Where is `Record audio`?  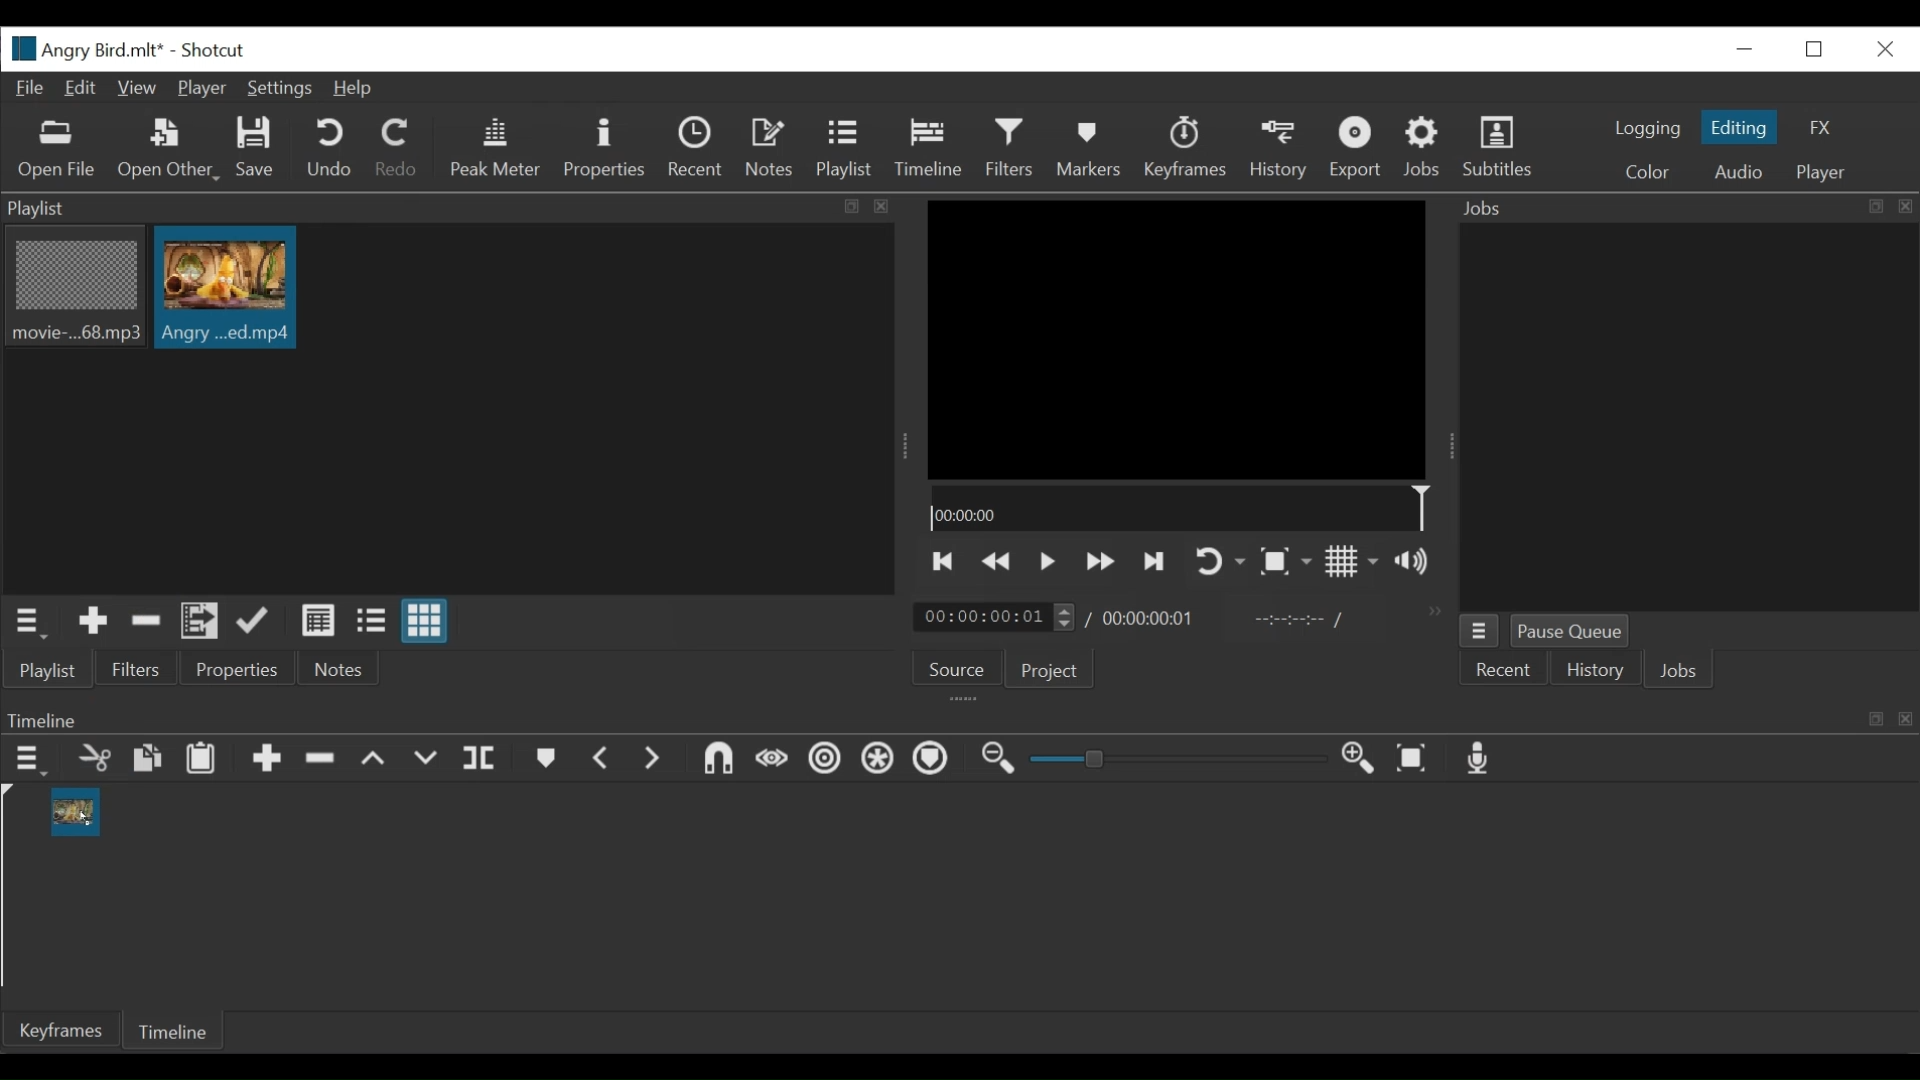
Record audio is located at coordinates (1481, 759).